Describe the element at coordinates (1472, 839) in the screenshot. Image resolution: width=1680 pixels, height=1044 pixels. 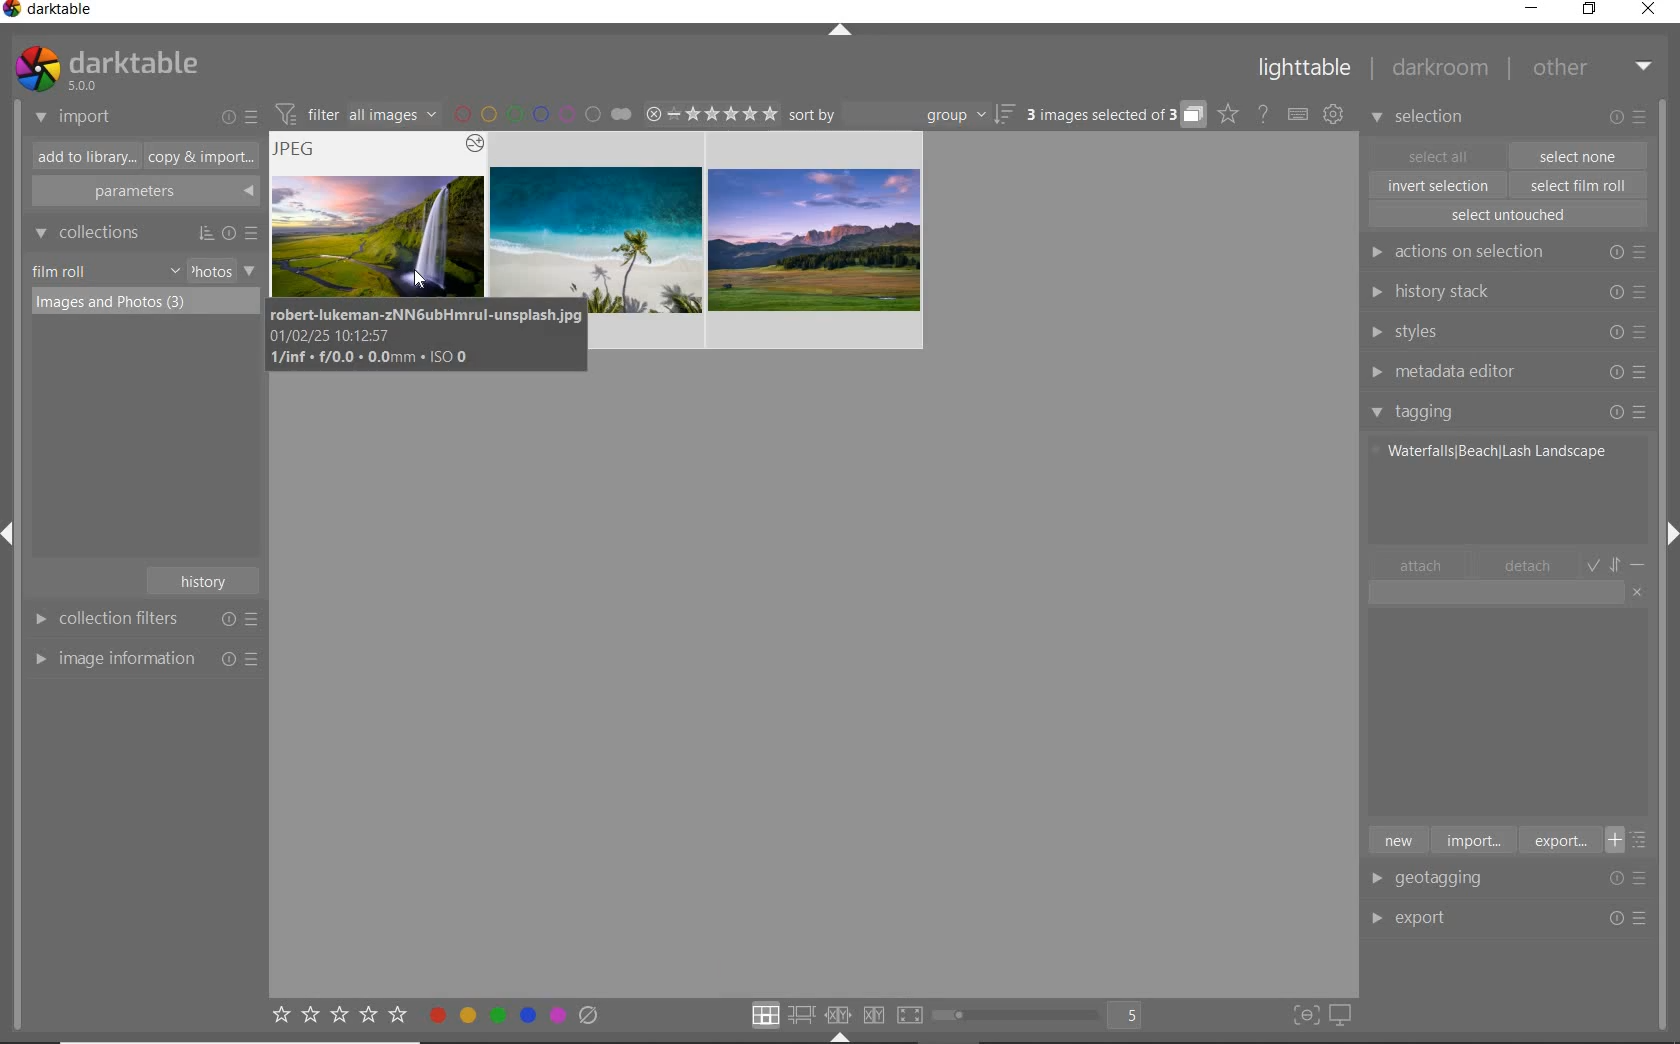
I see `import` at that location.